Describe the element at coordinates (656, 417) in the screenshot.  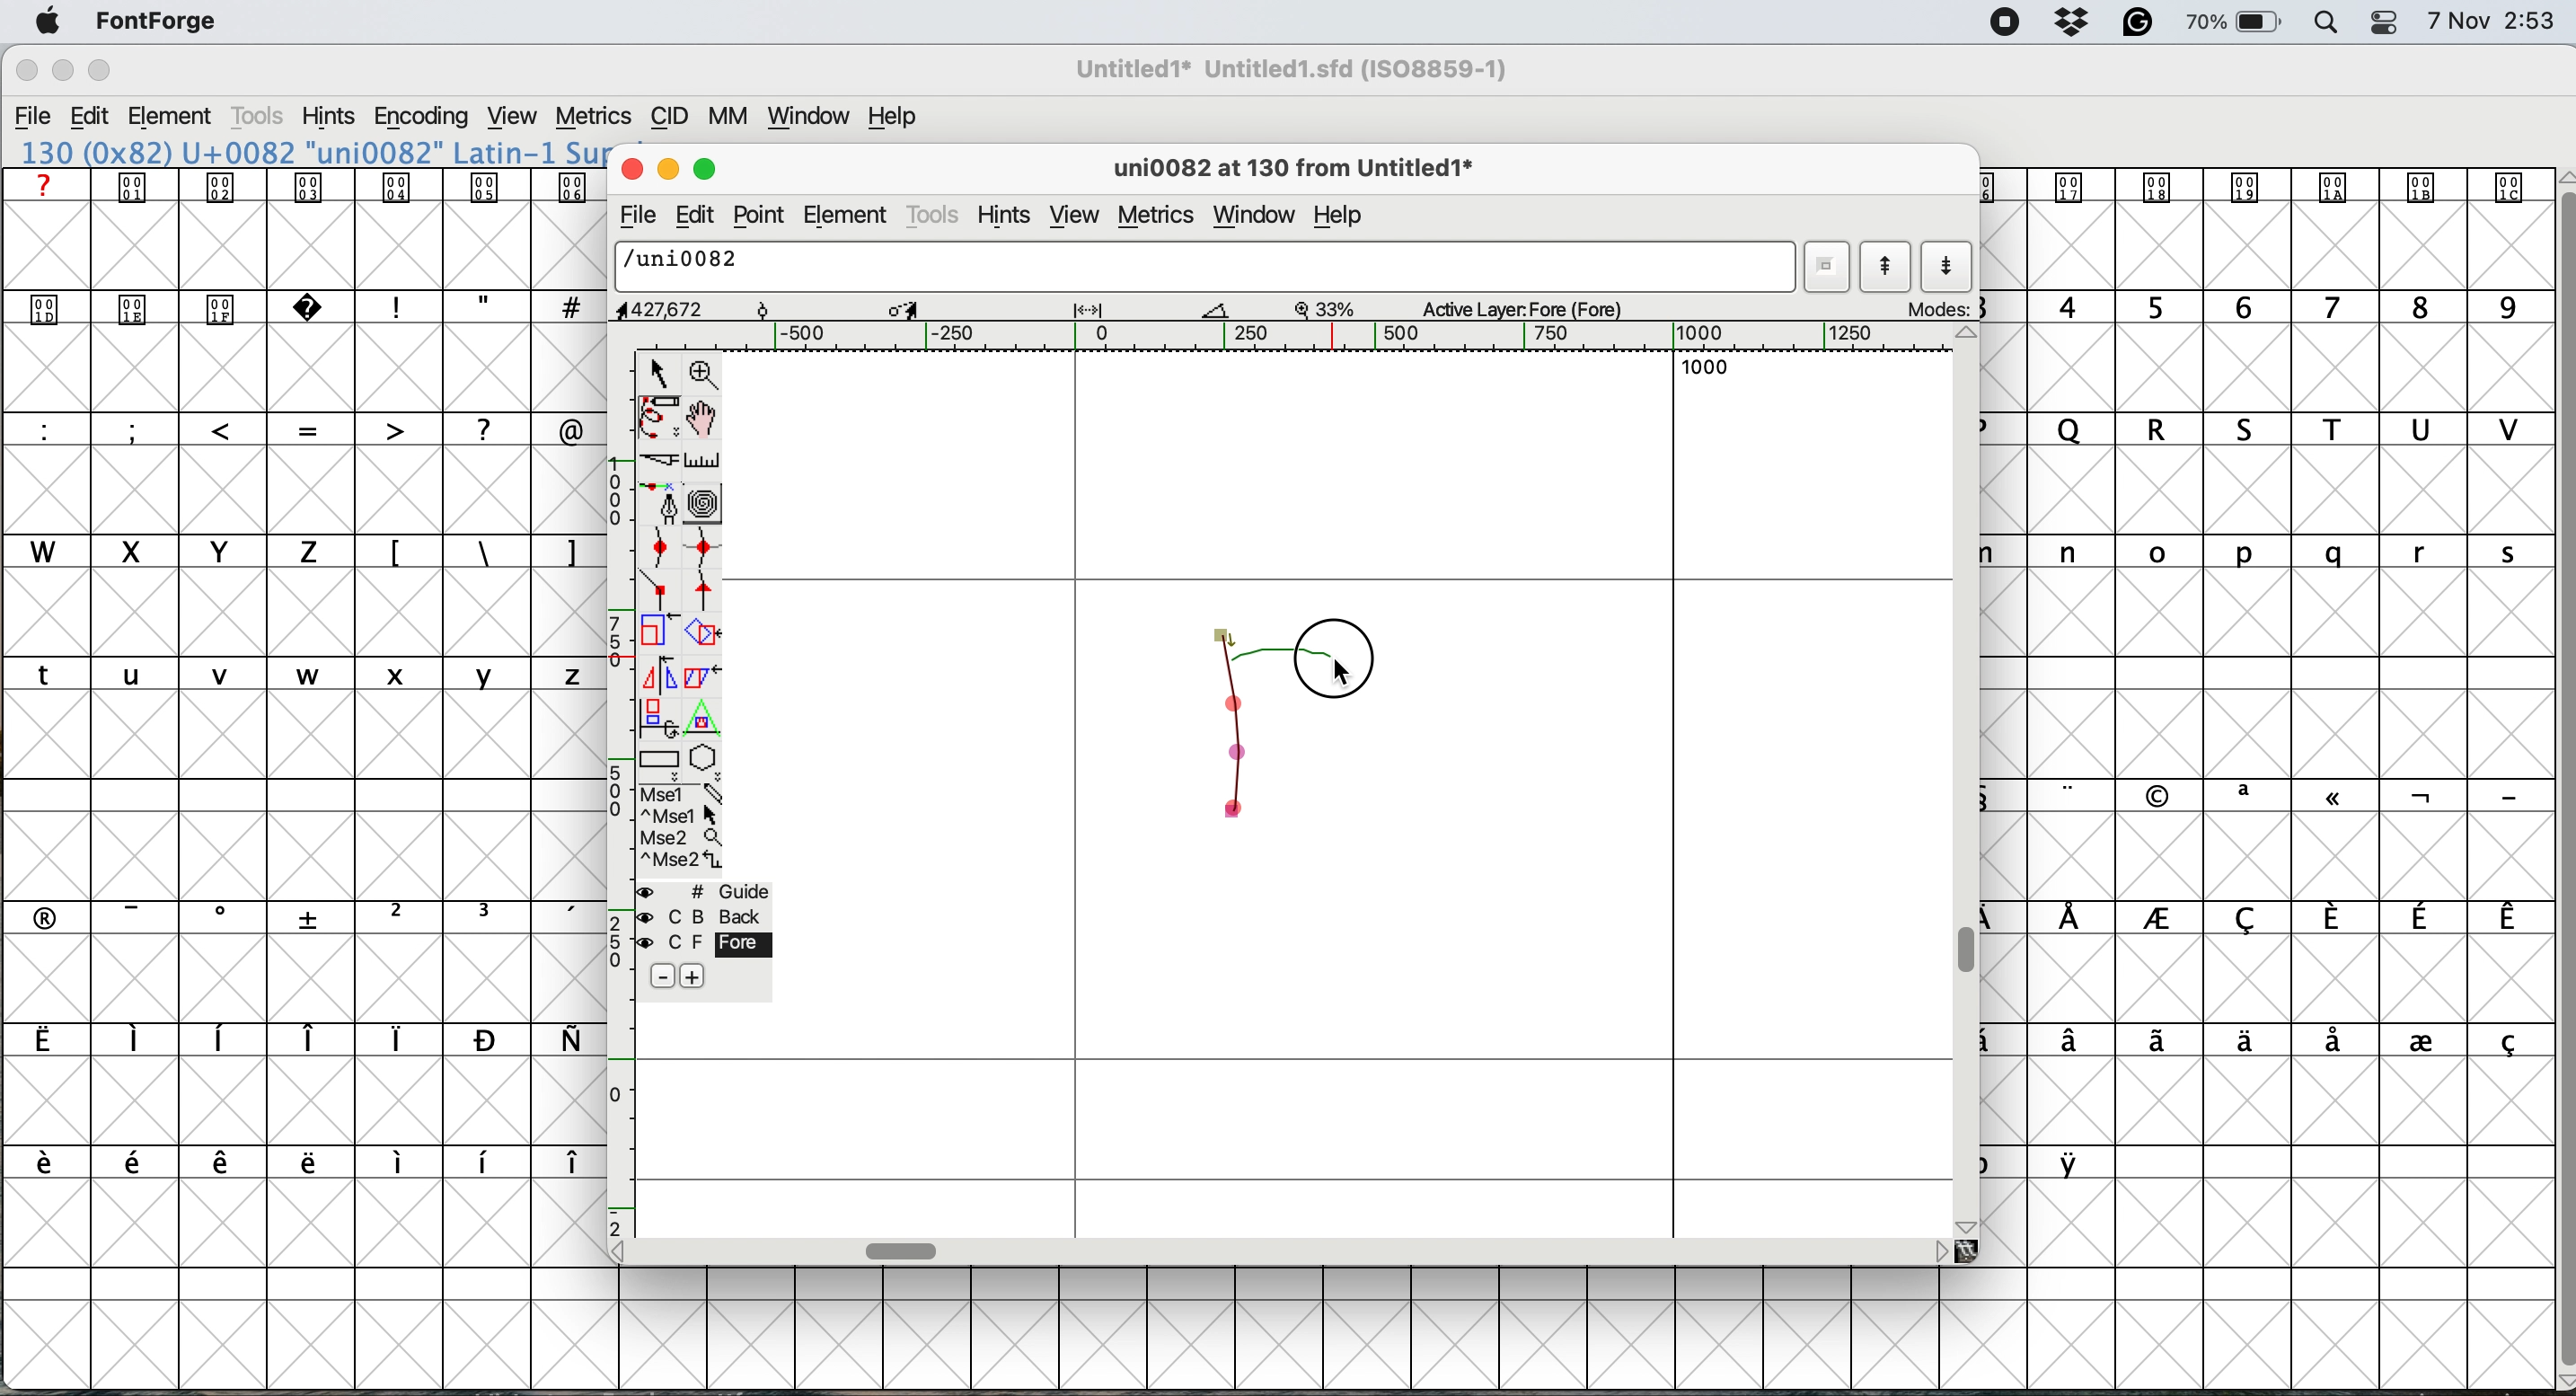
I see `draw freehand curve` at that location.